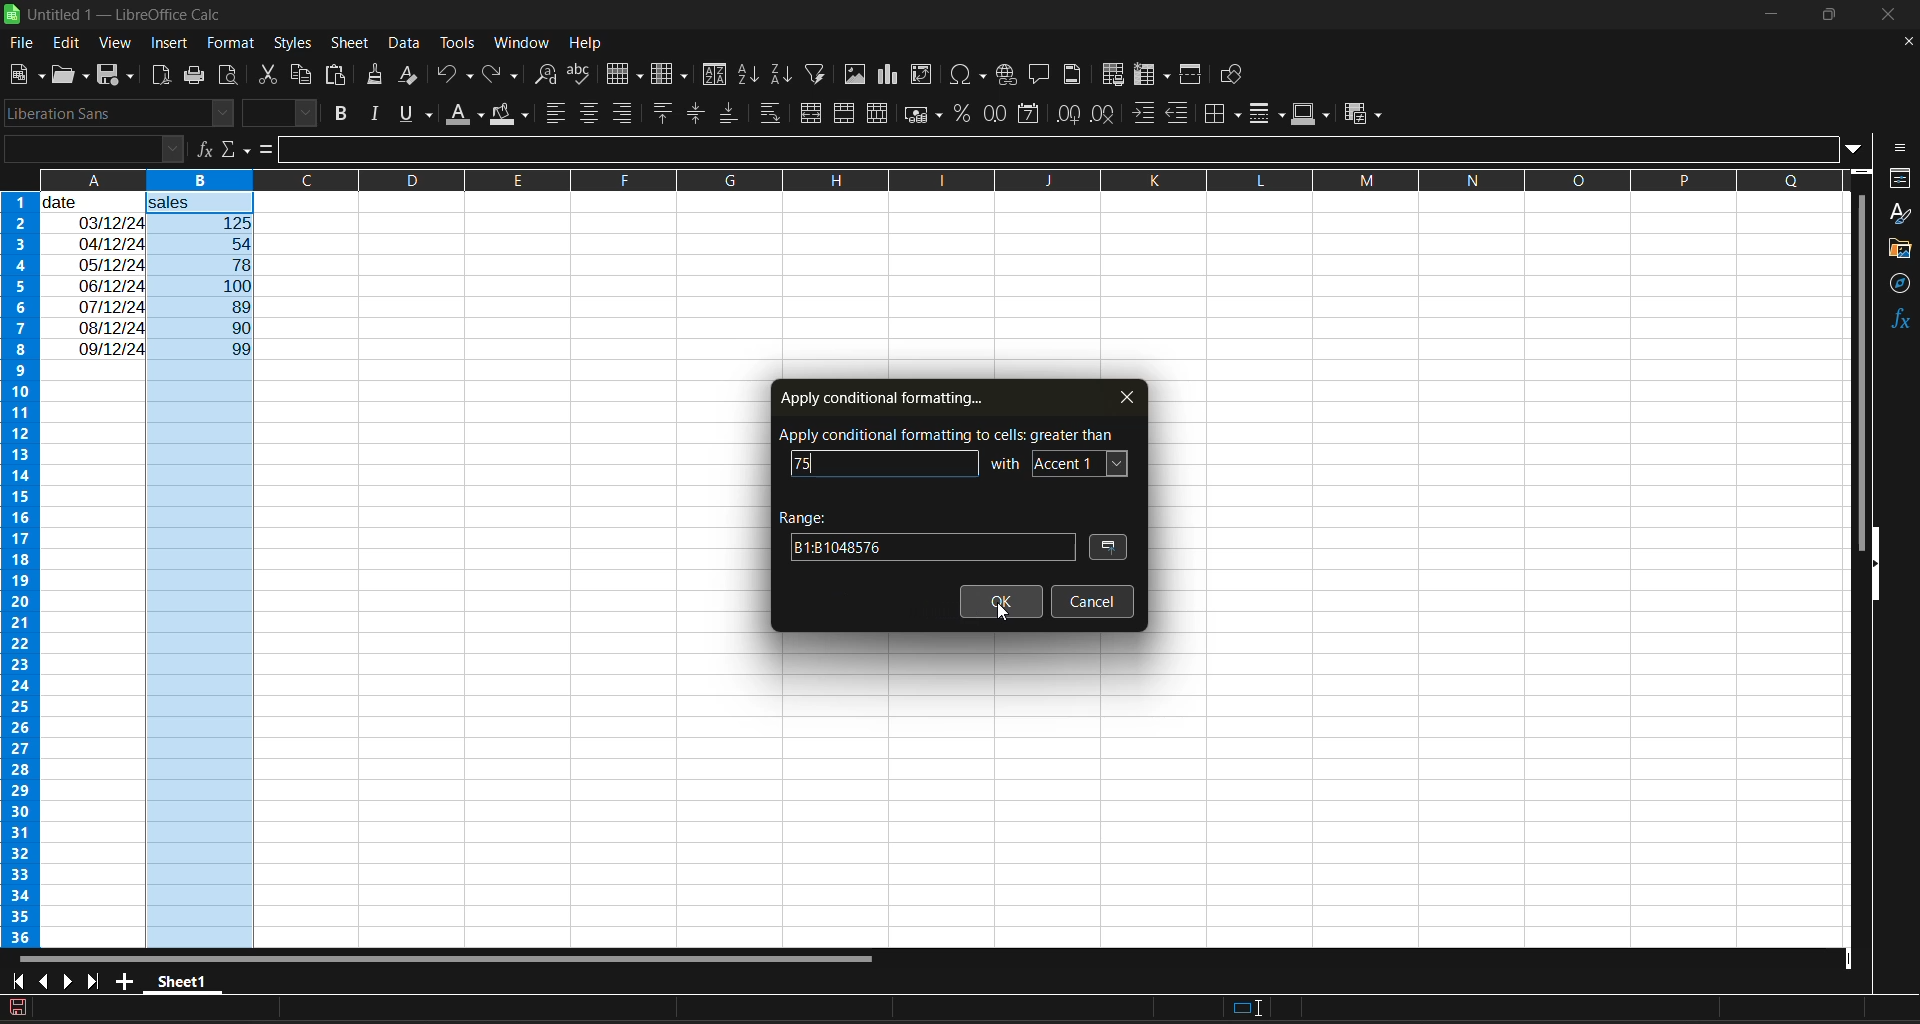 Image resolution: width=1920 pixels, height=1024 pixels. What do you see at coordinates (996, 116) in the screenshot?
I see `format as number` at bounding box center [996, 116].